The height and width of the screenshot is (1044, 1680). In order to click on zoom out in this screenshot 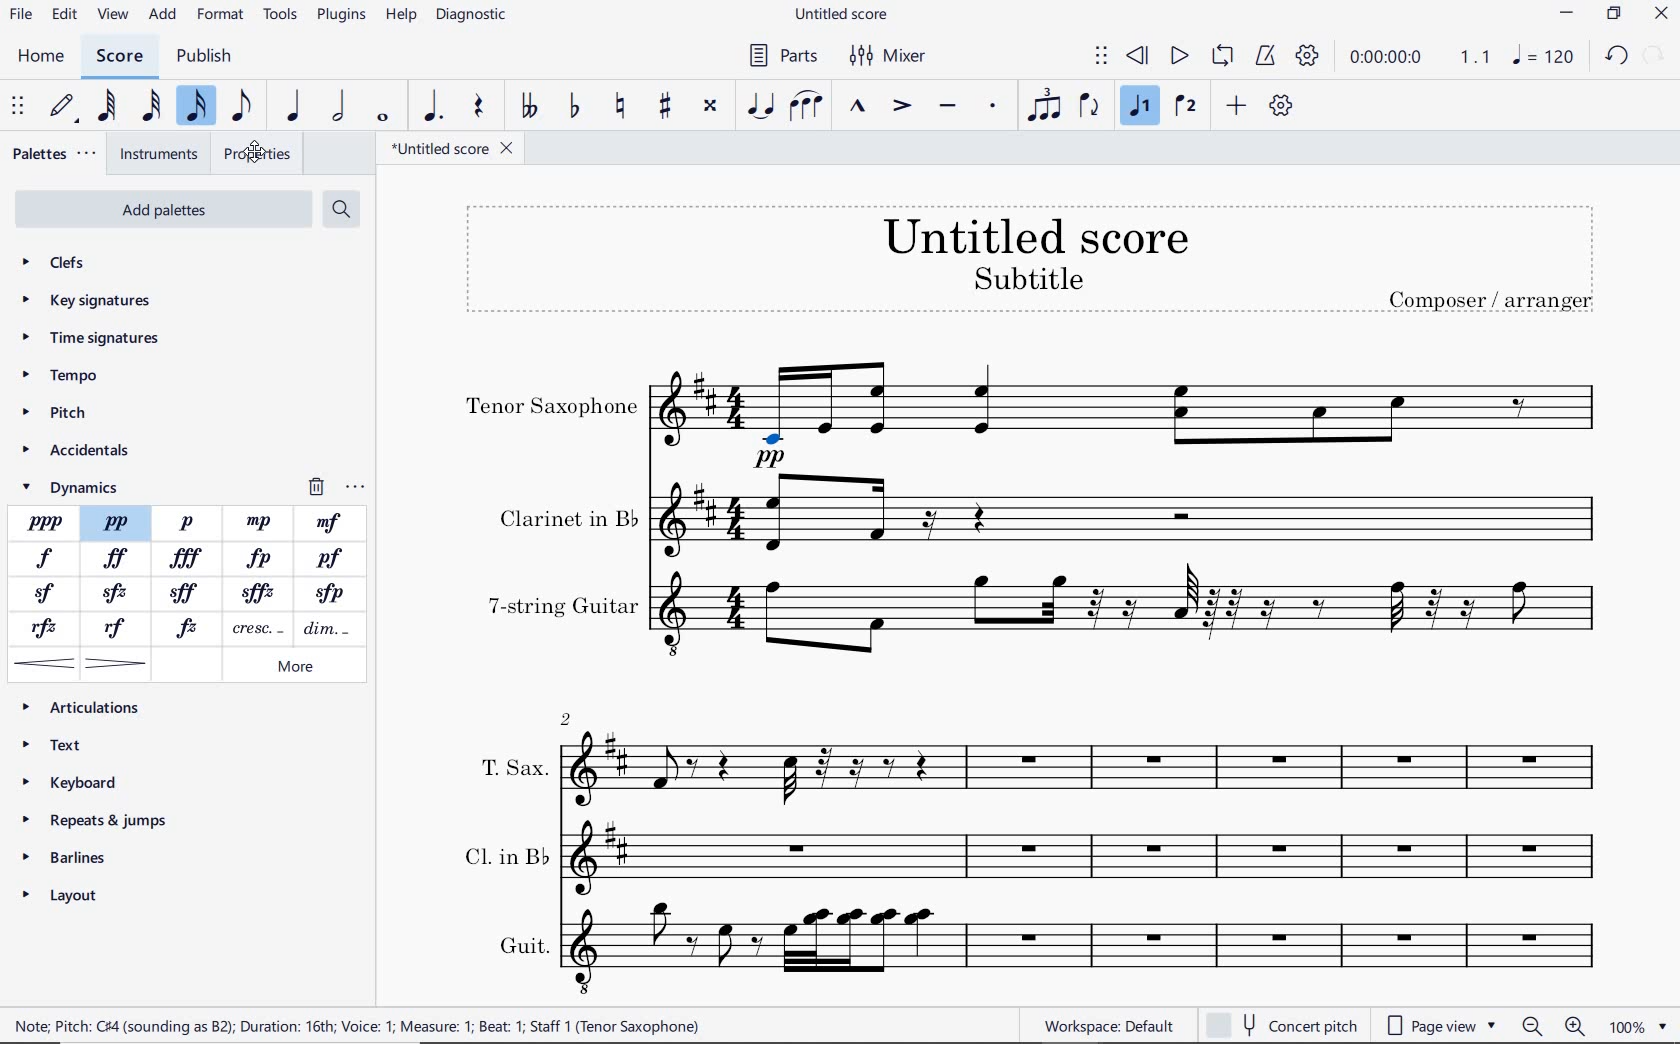, I will do `click(1533, 1026)`.